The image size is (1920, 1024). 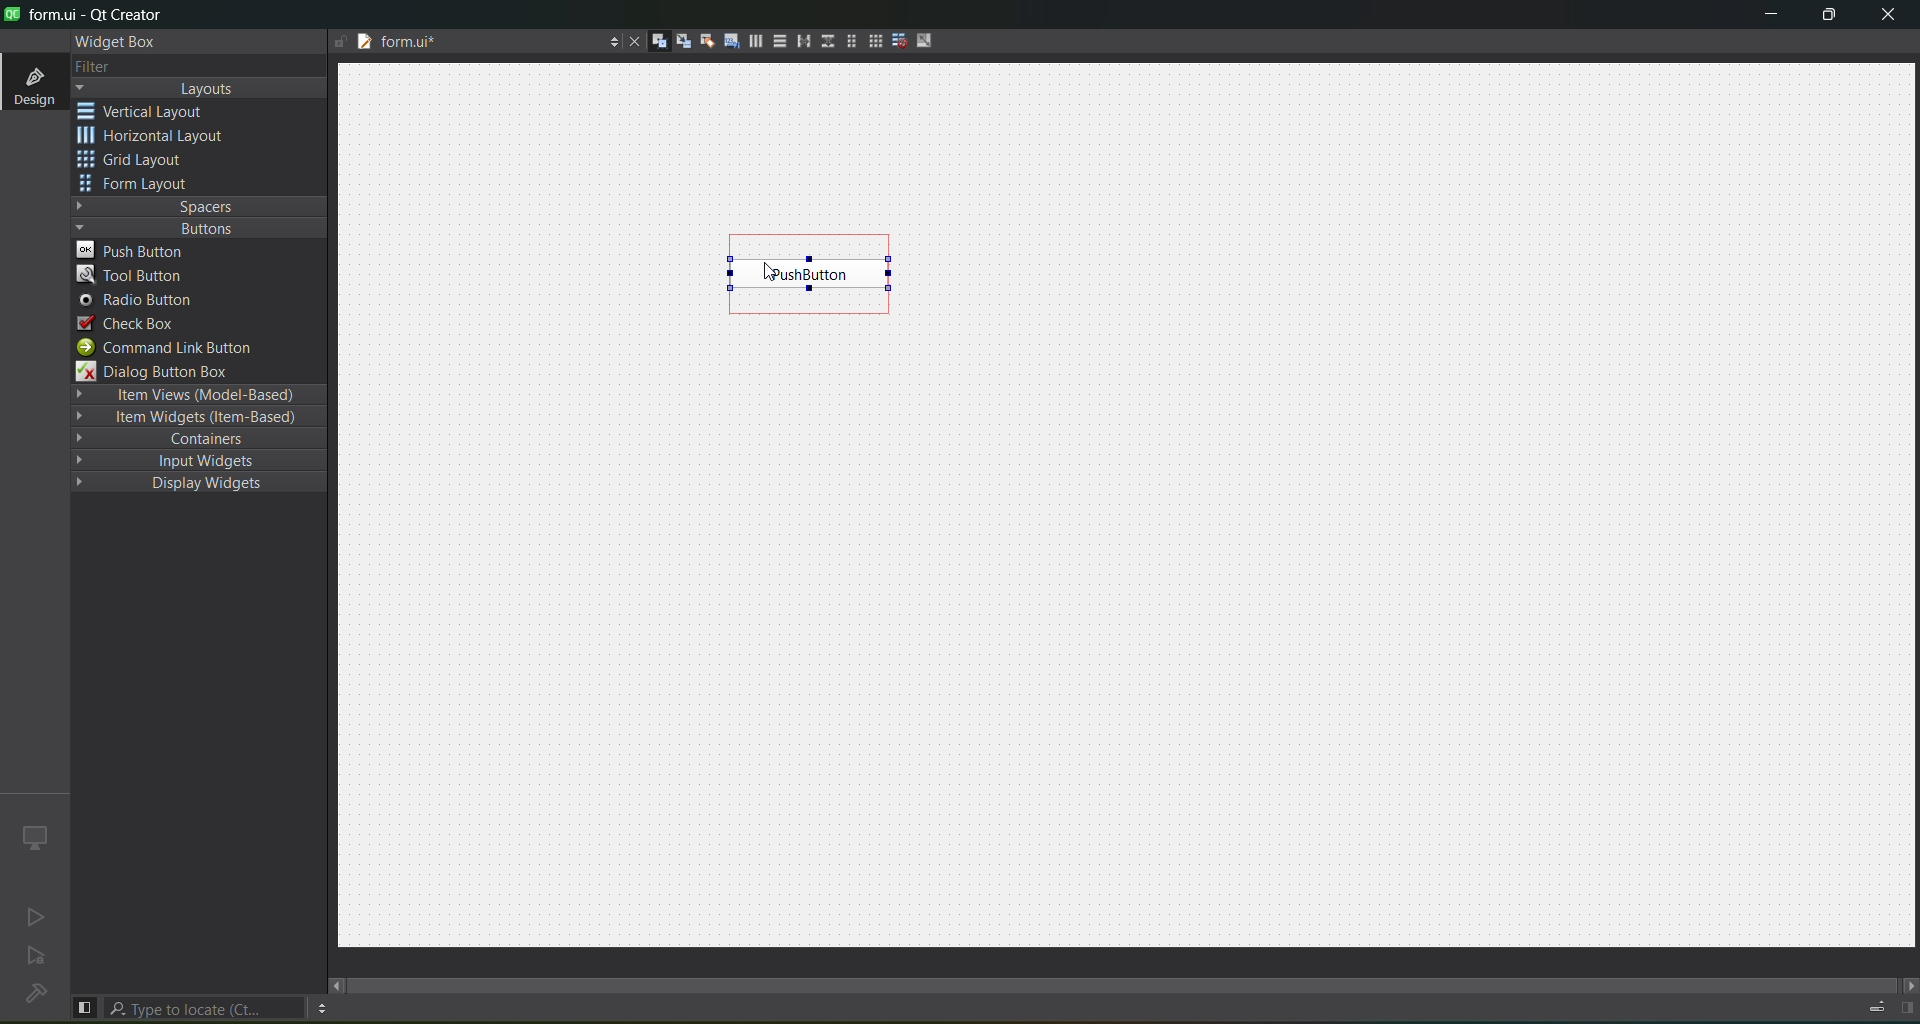 I want to click on layout, so click(x=203, y=89).